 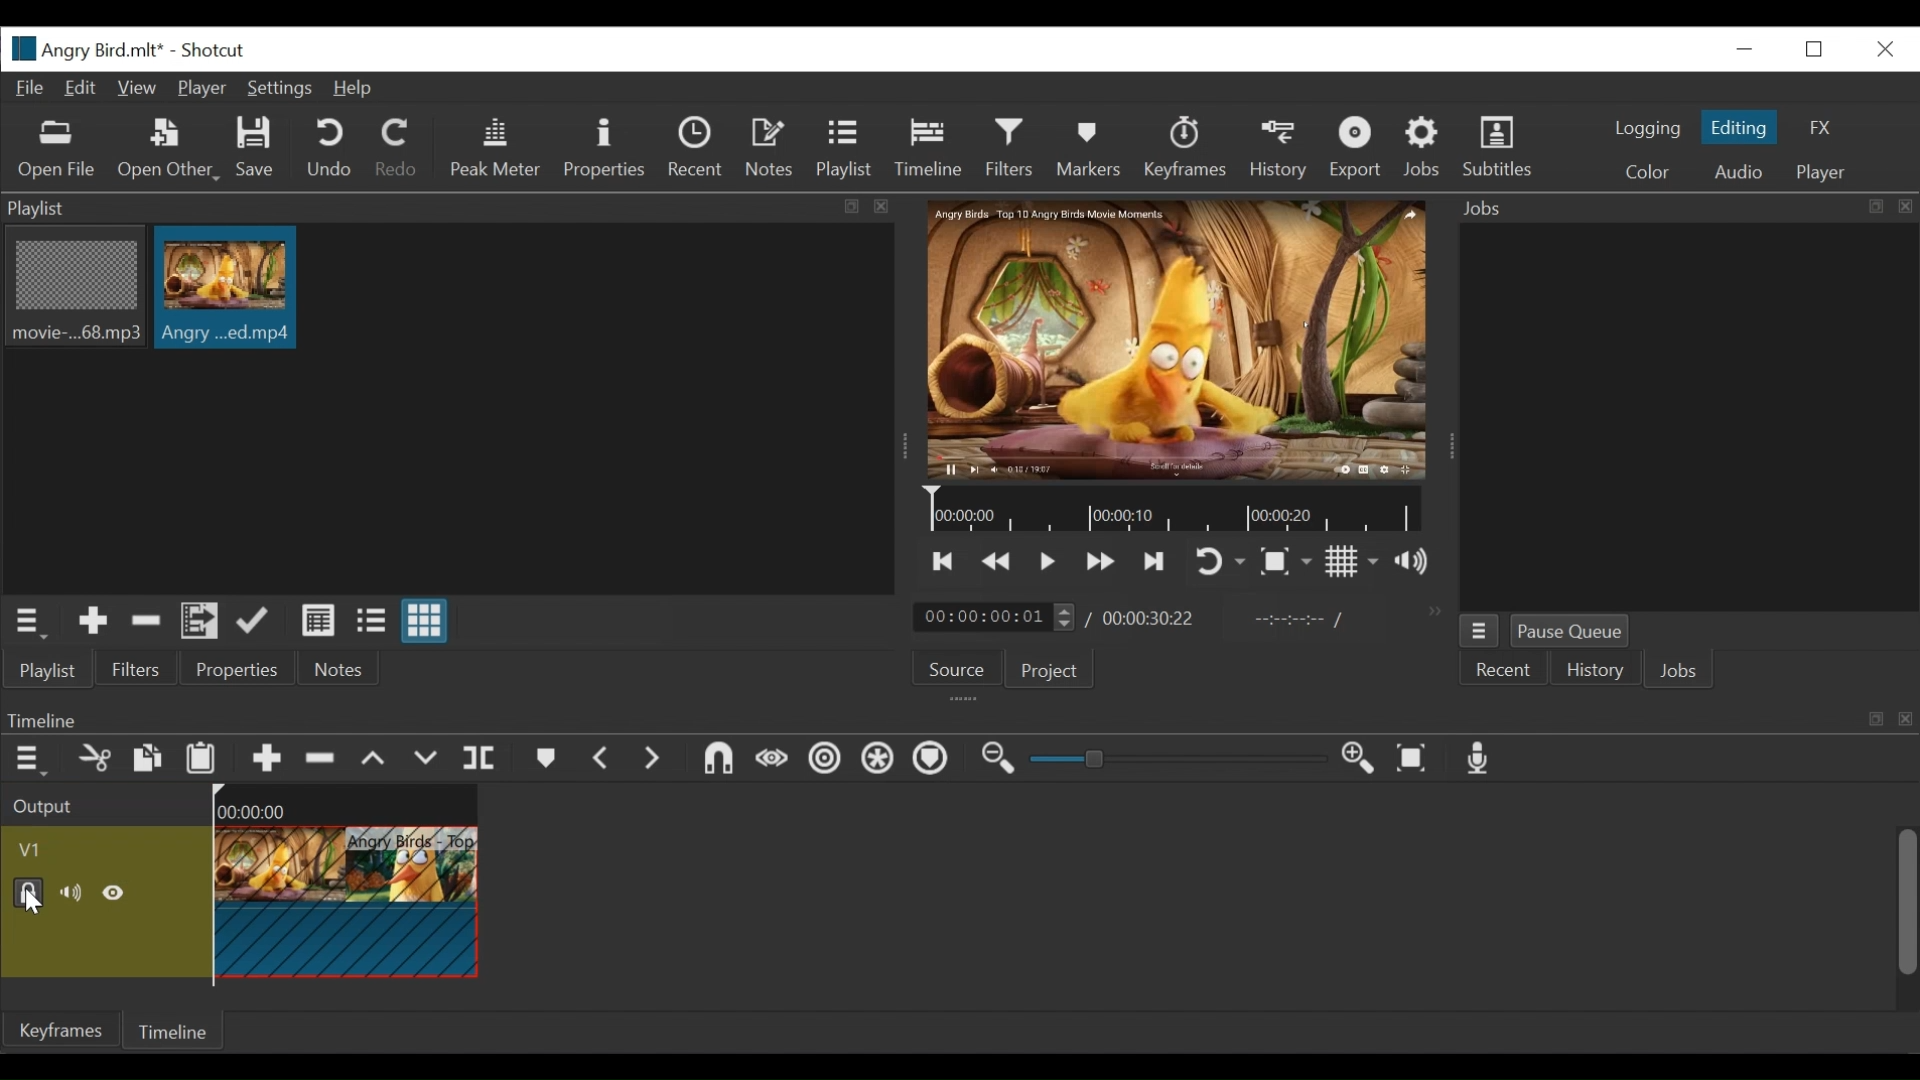 I want to click on logging, so click(x=1642, y=129).